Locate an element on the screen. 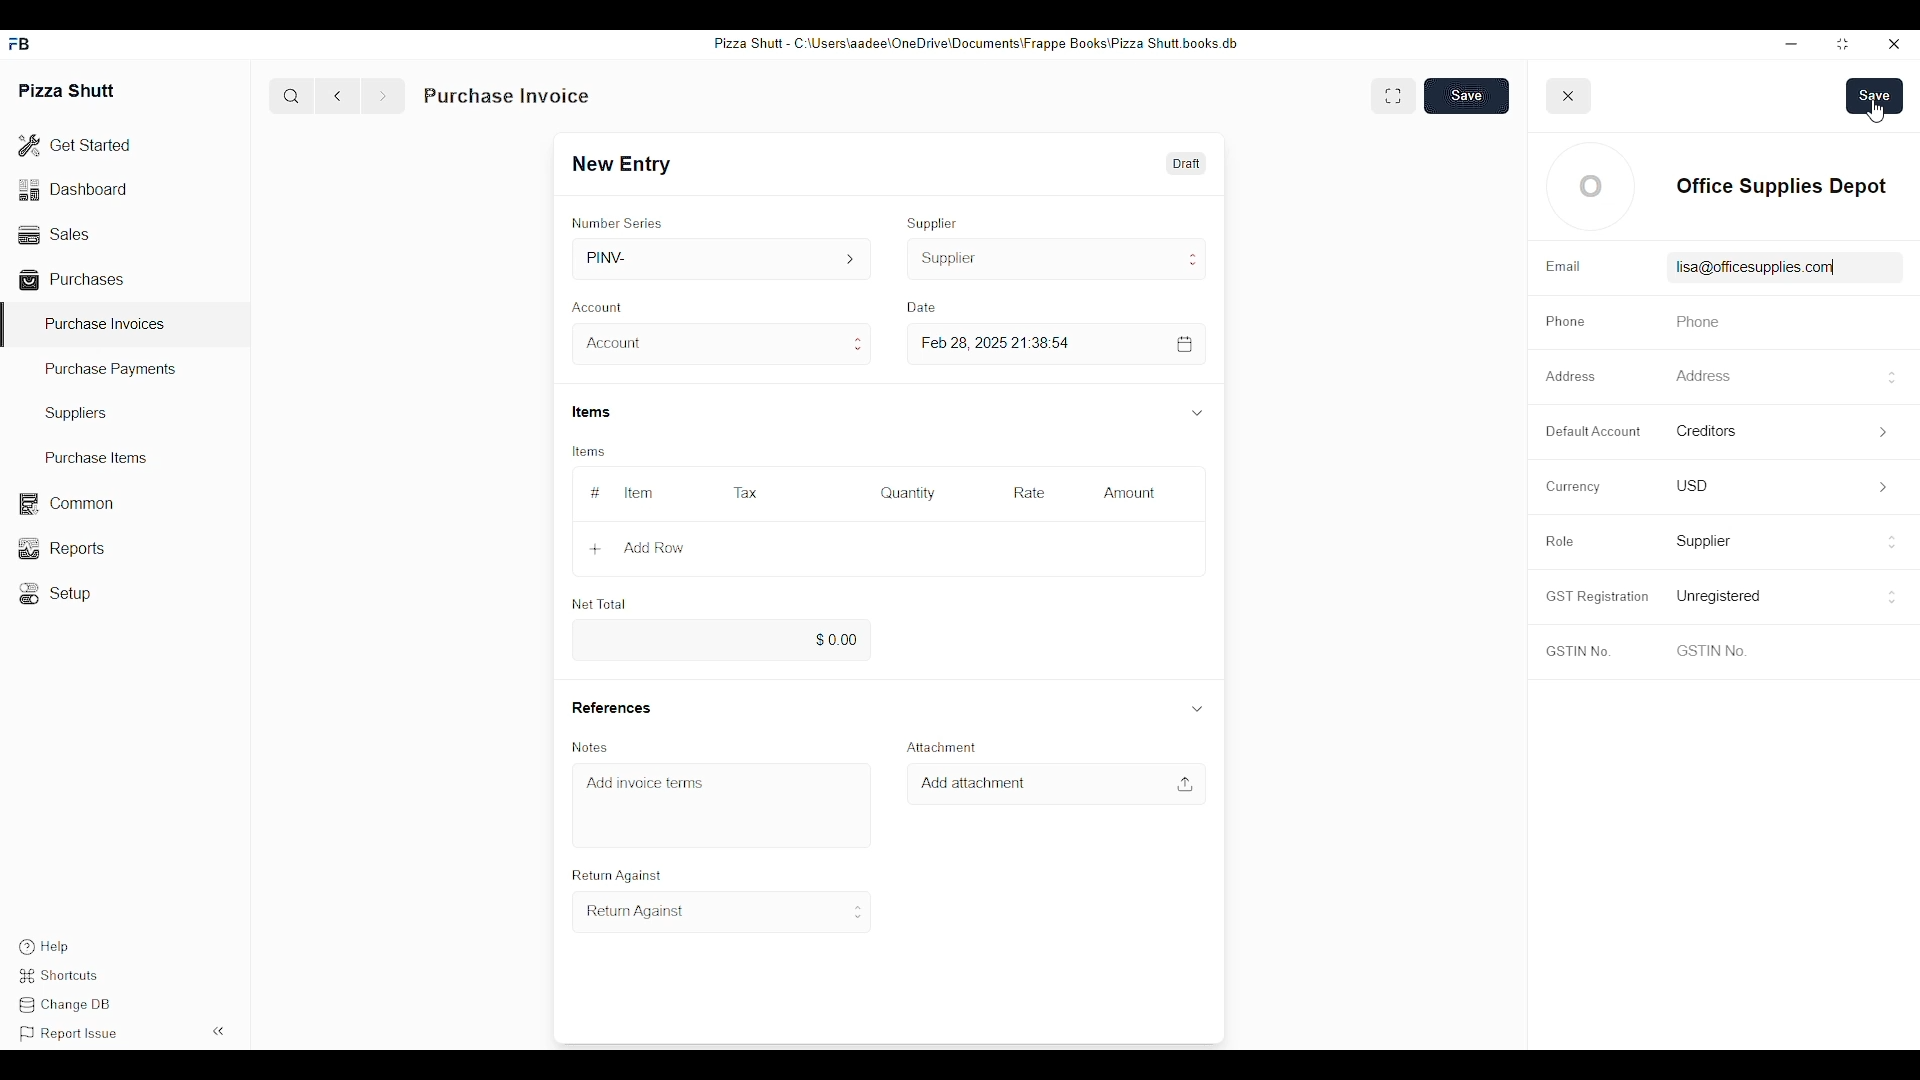 This screenshot has height=1080, width=1920. lisa@officesupplies.com is located at coordinates (1749, 267).